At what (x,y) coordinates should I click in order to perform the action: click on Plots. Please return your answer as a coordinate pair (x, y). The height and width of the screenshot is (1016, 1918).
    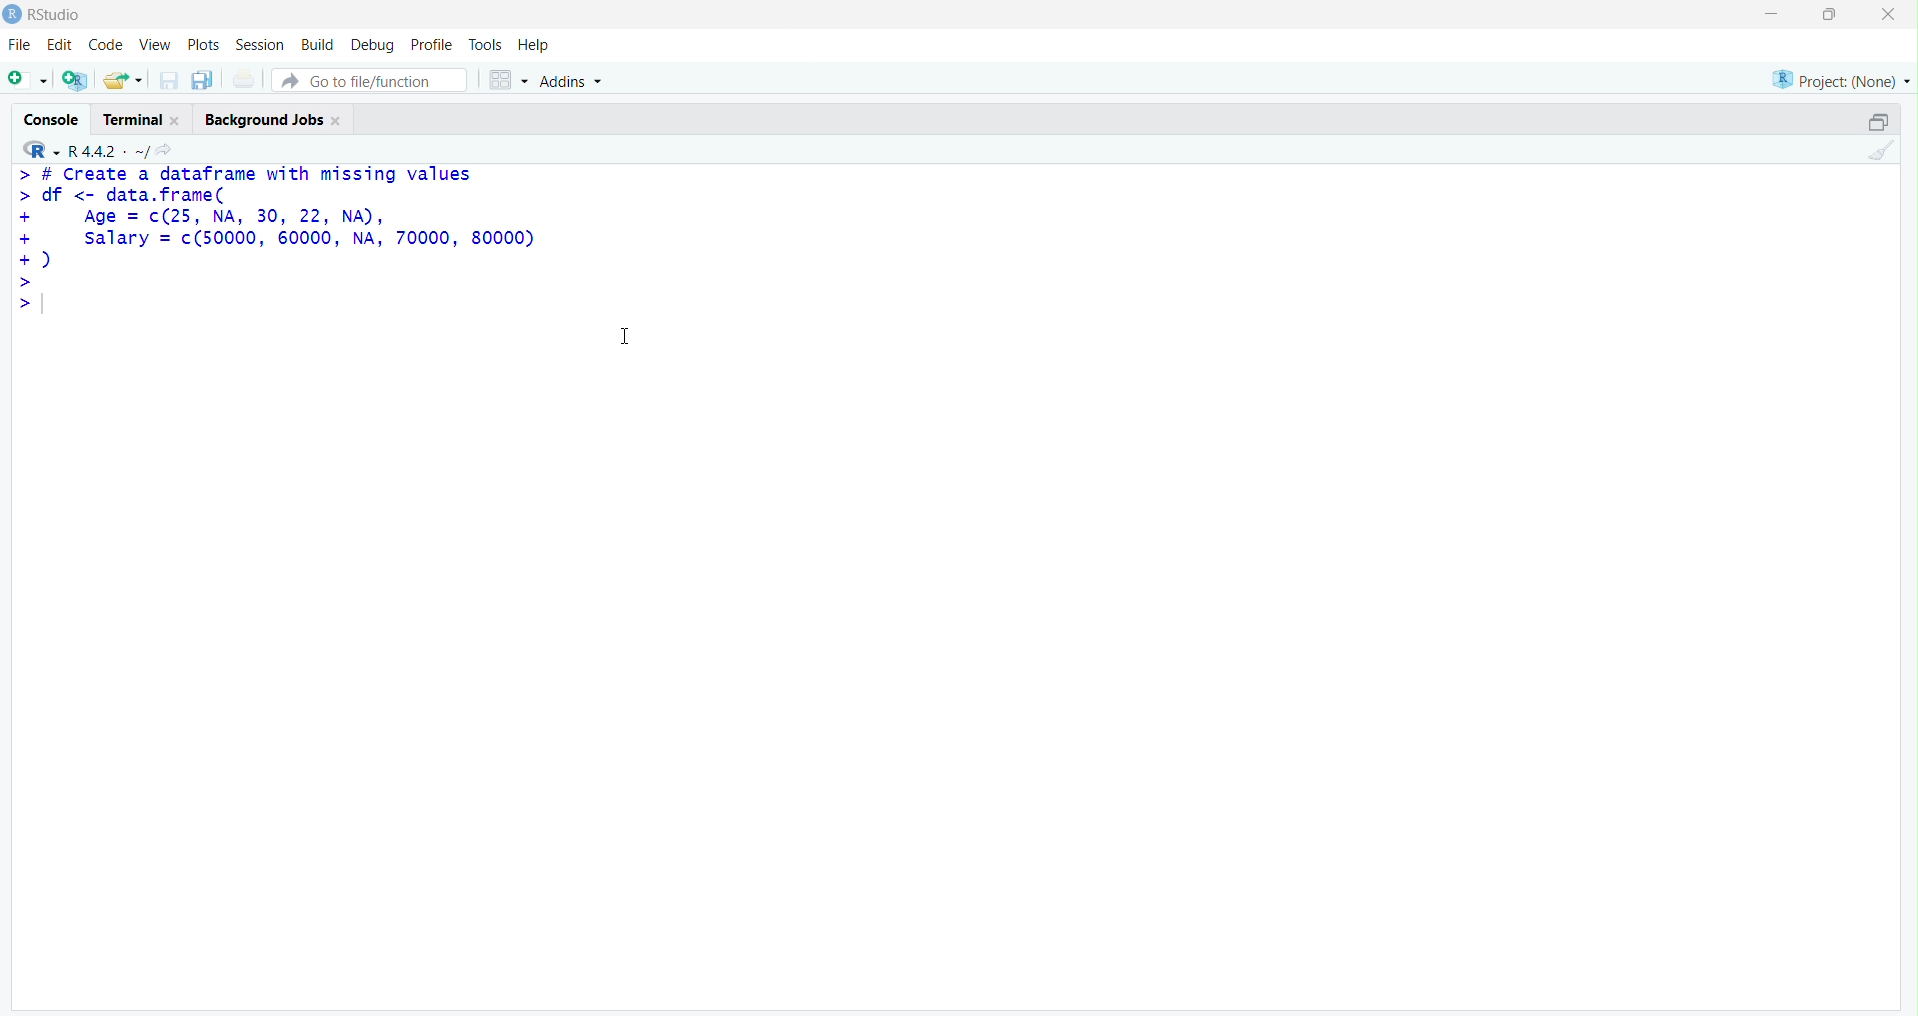
    Looking at the image, I should click on (200, 44).